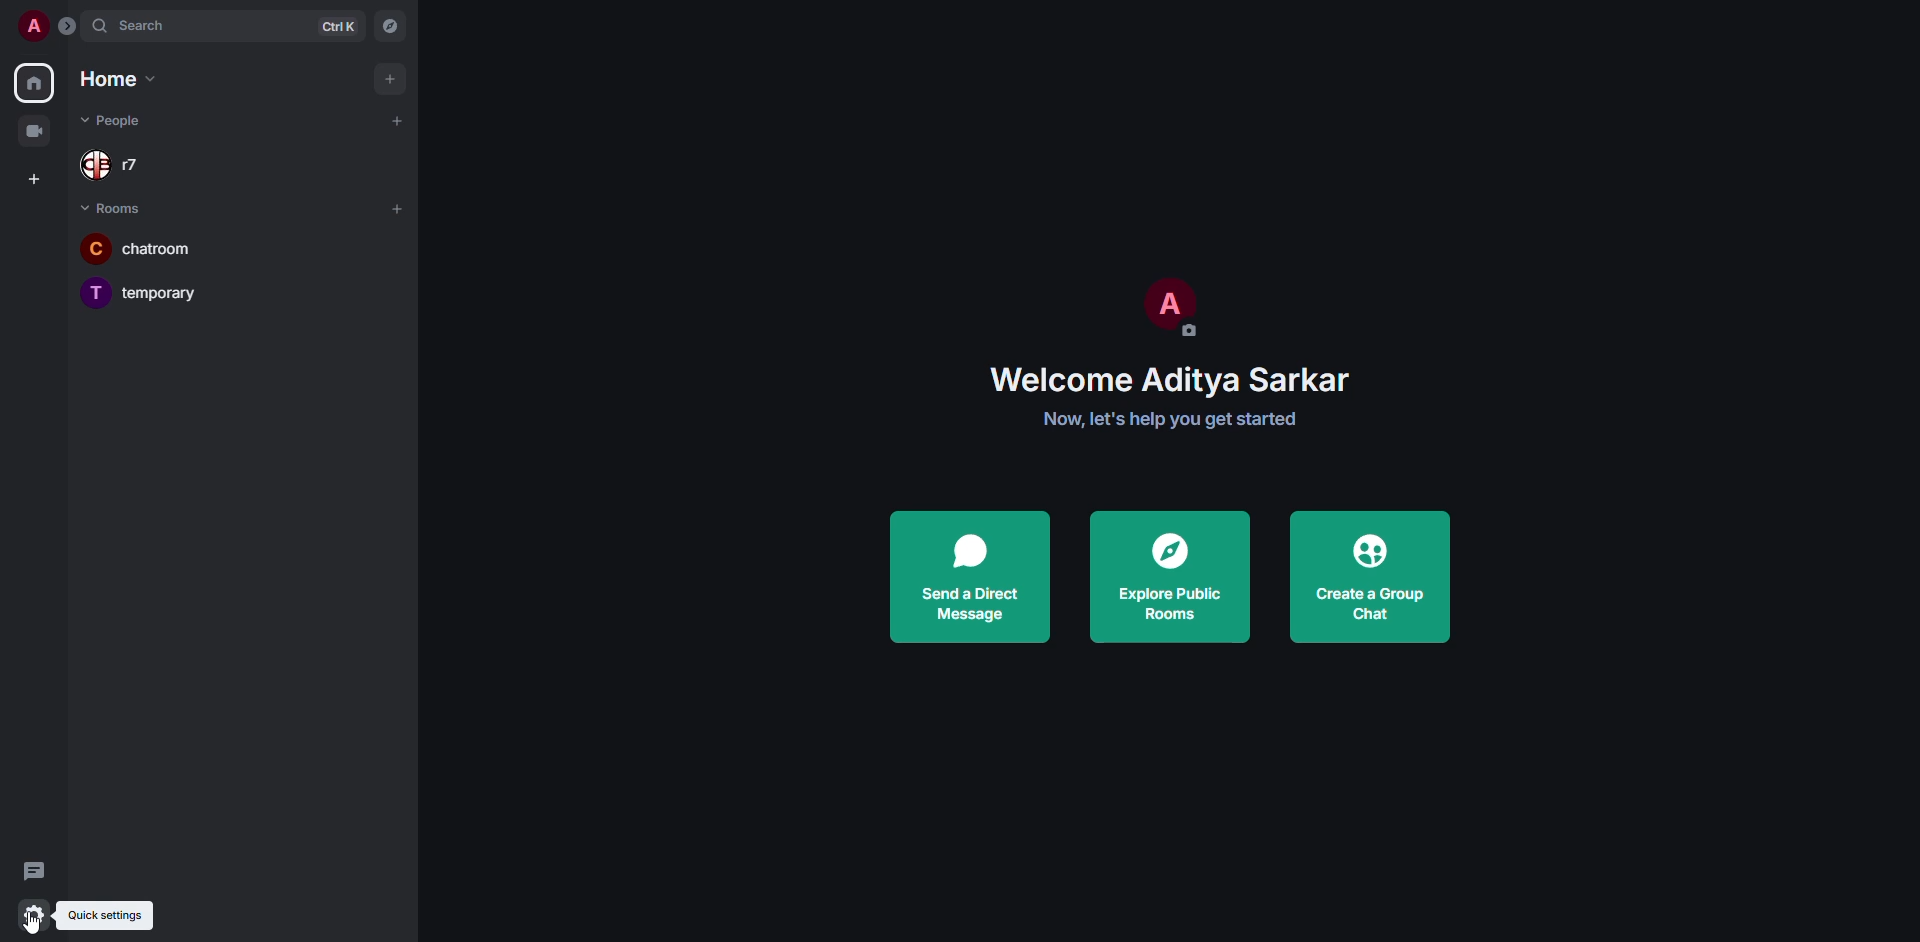 Image resolution: width=1920 pixels, height=942 pixels. What do you see at coordinates (970, 579) in the screenshot?
I see `send a direct message` at bounding box center [970, 579].